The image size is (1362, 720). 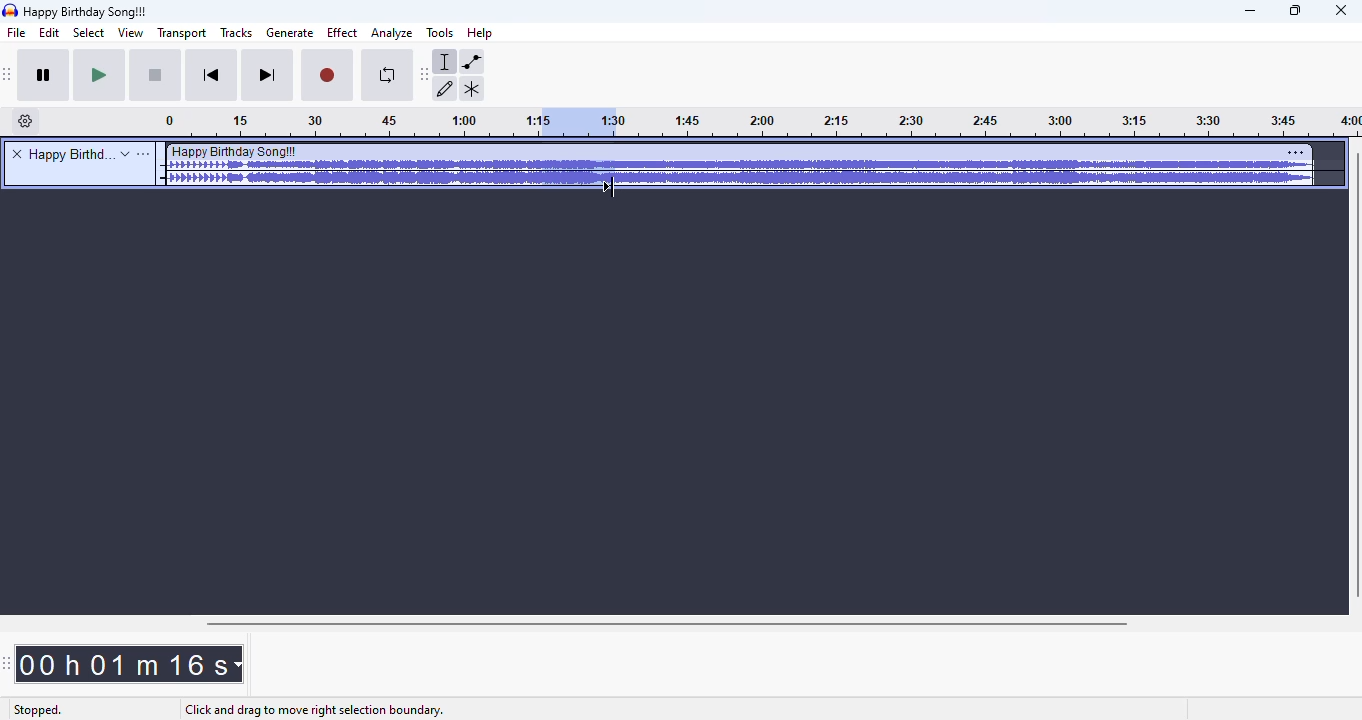 I want to click on audacity time toolbar, so click(x=7, y=664).